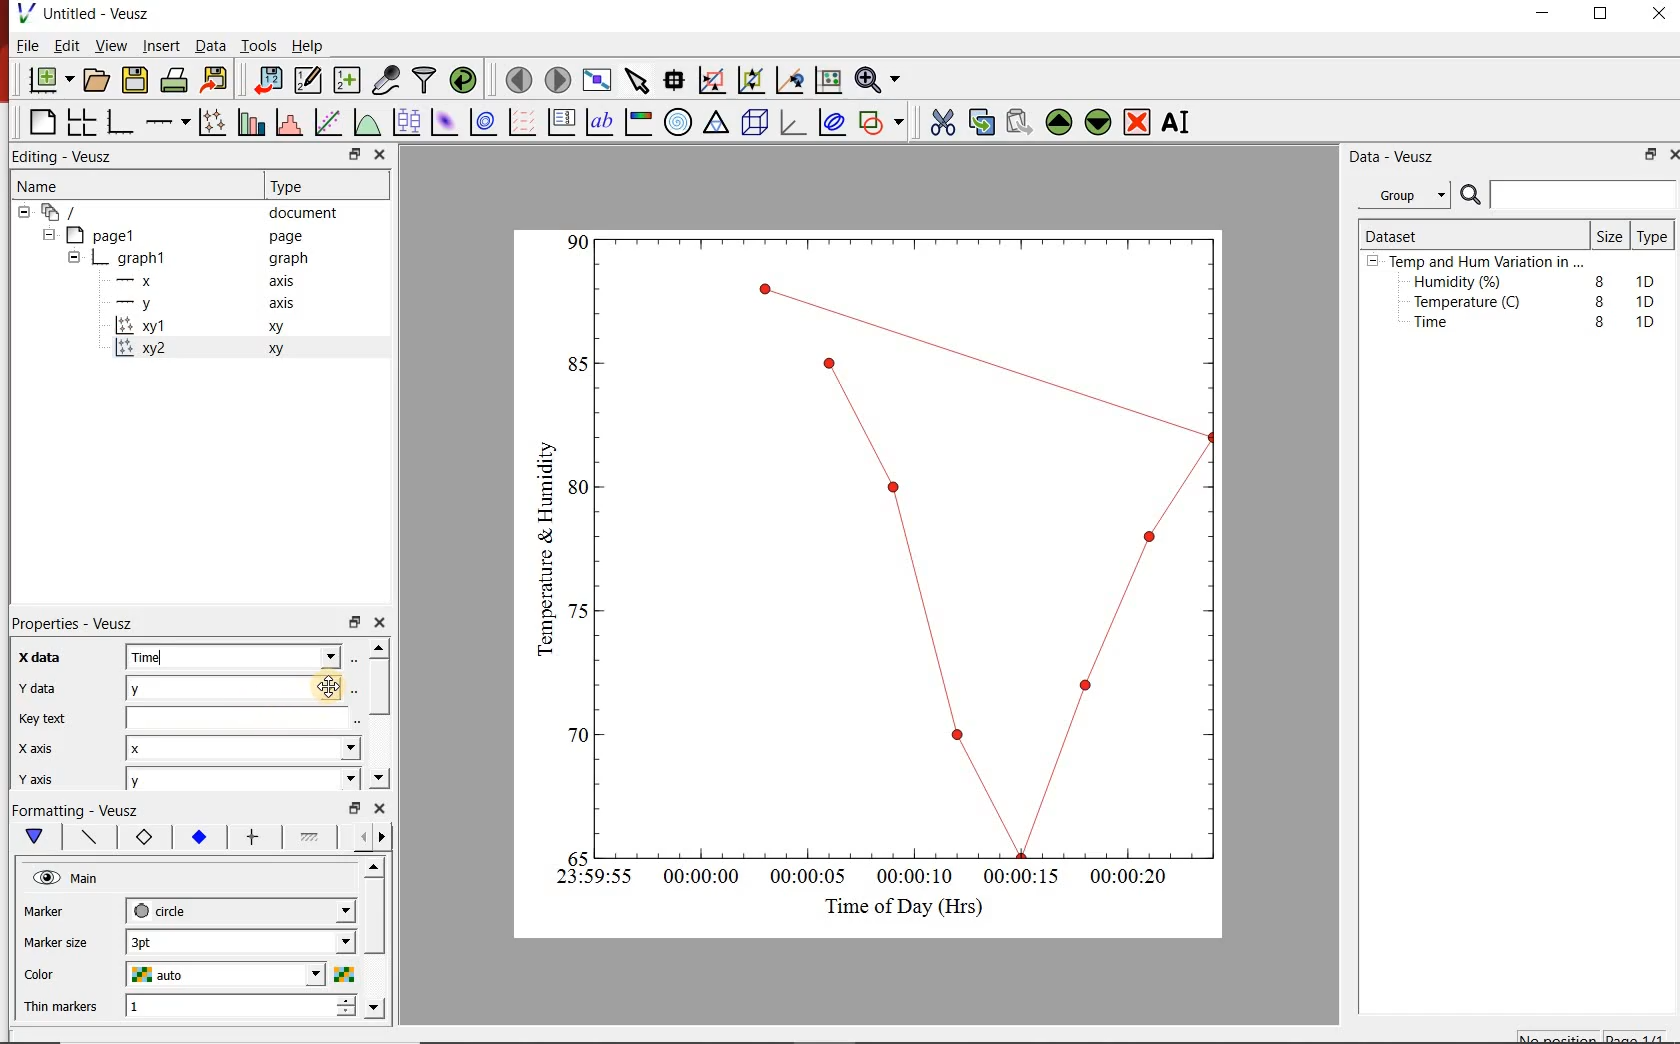 The height and width of the screenshot is (1044, 1680). Describe the element at coordinates (288, 283) in the screenshot. I see `axis` at that location.